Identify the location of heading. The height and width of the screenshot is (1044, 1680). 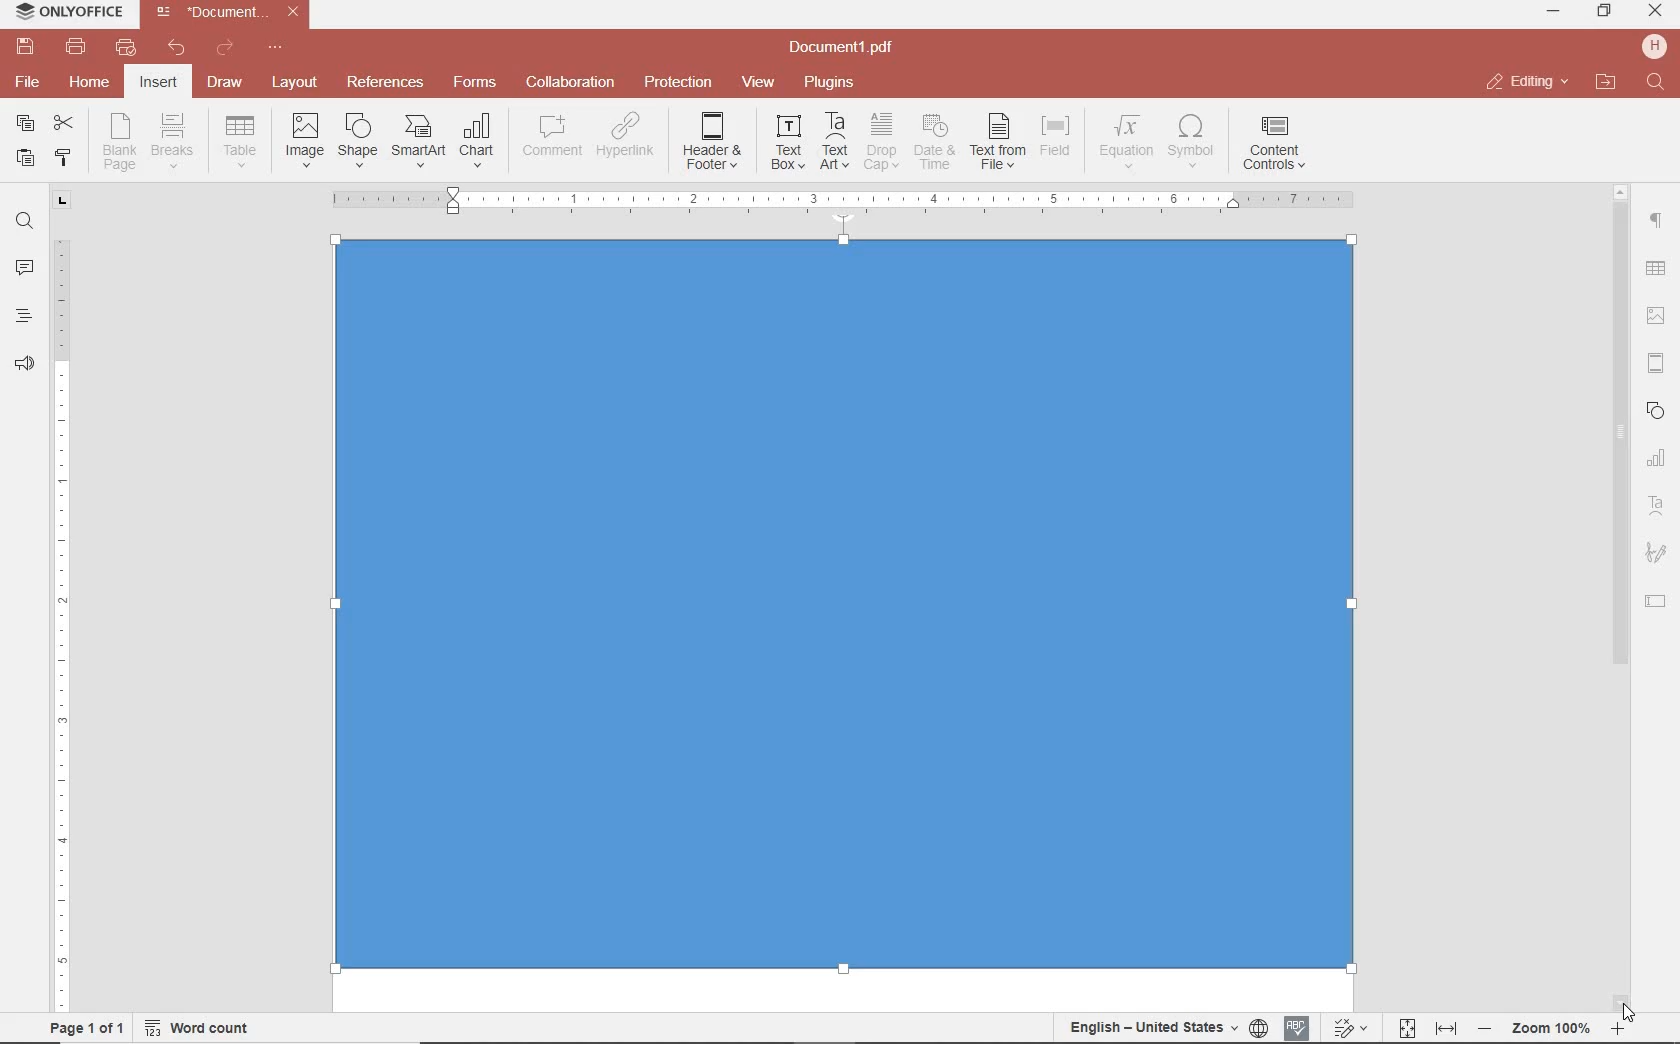
(24, 315).